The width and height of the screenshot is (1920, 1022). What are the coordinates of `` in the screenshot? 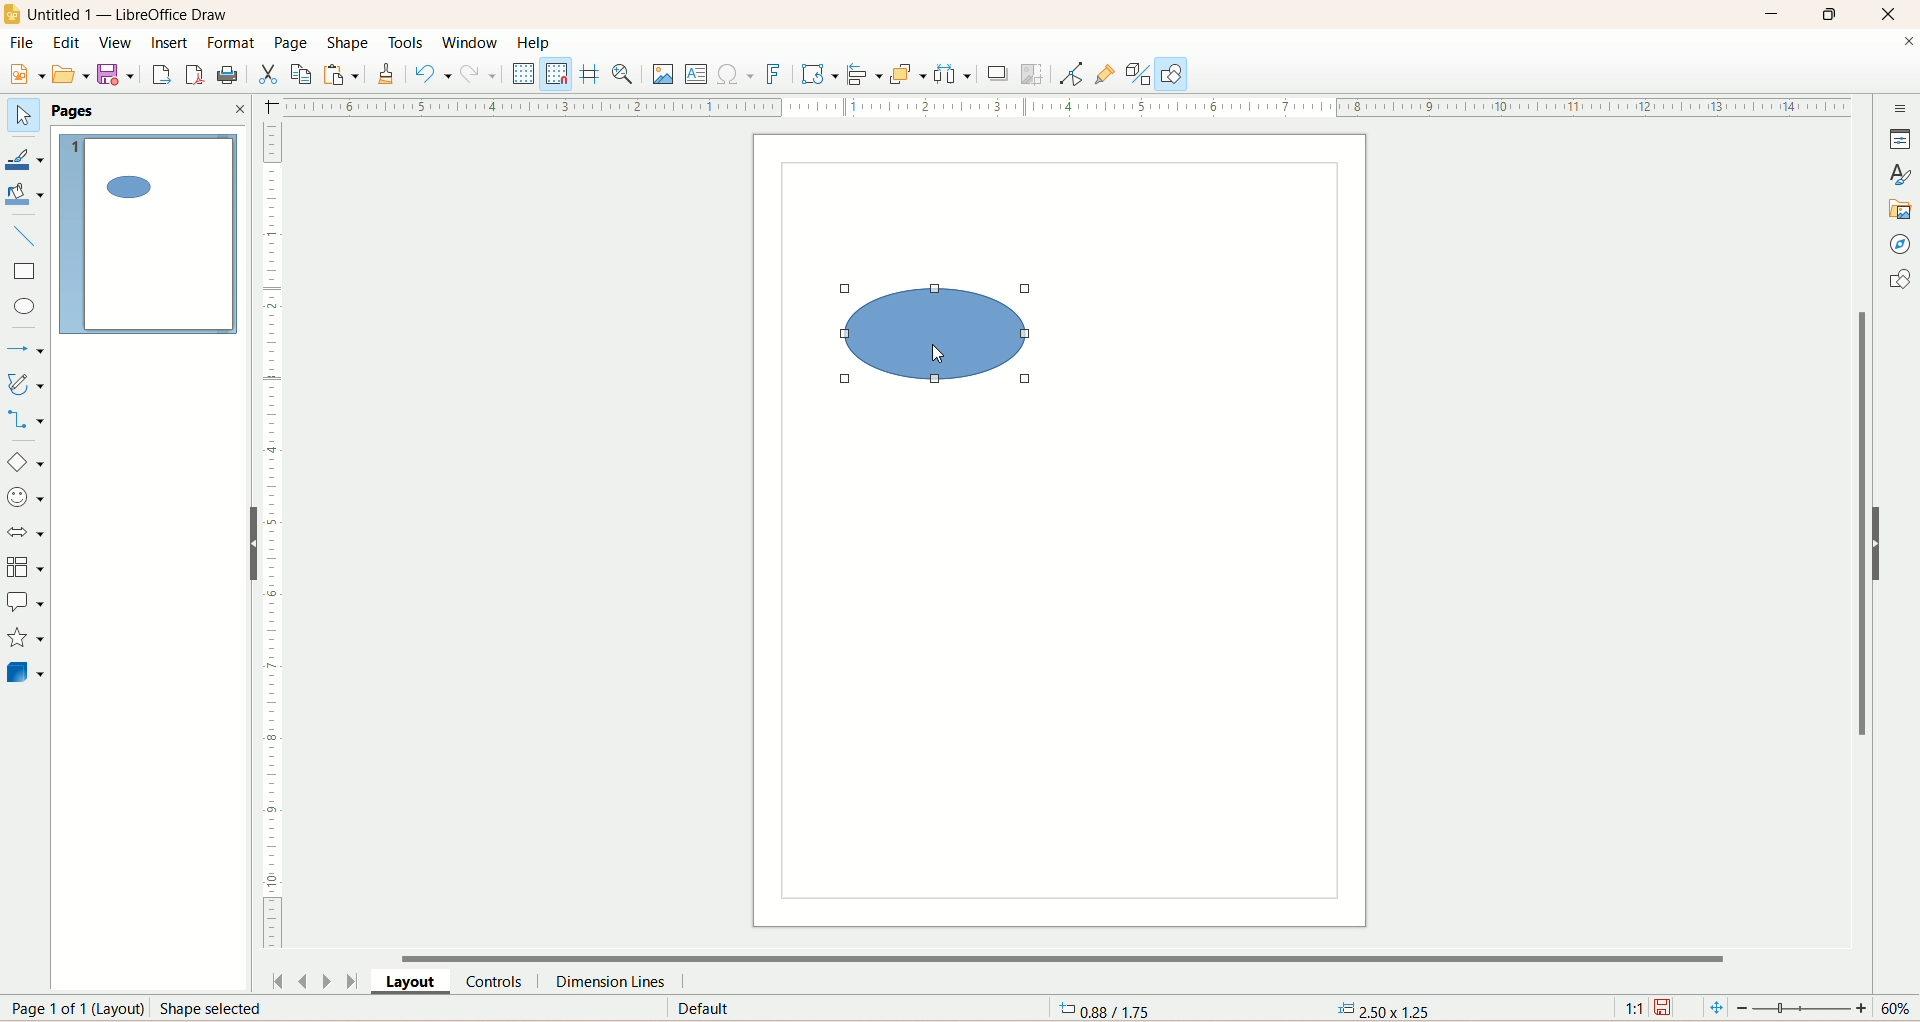 It's located at (663, 74).